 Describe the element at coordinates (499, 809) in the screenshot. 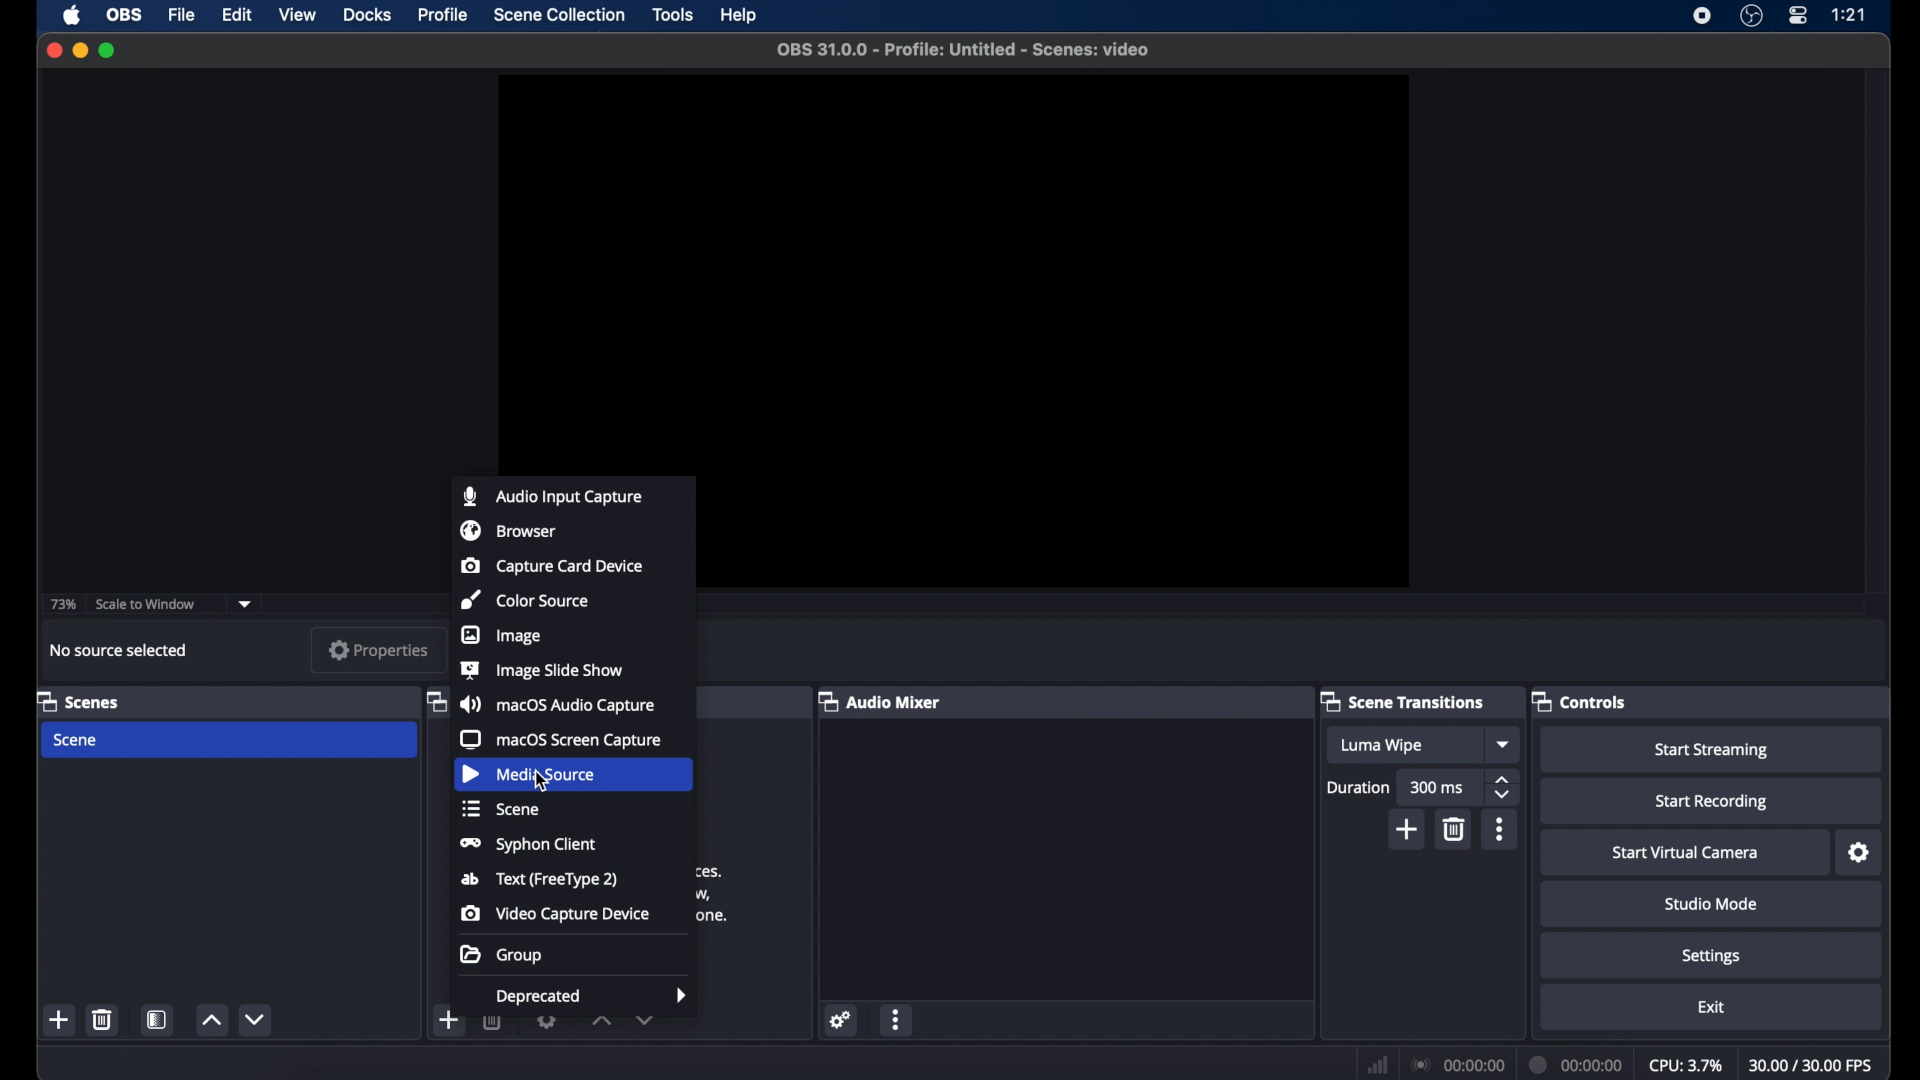

I see `scene` at that location.